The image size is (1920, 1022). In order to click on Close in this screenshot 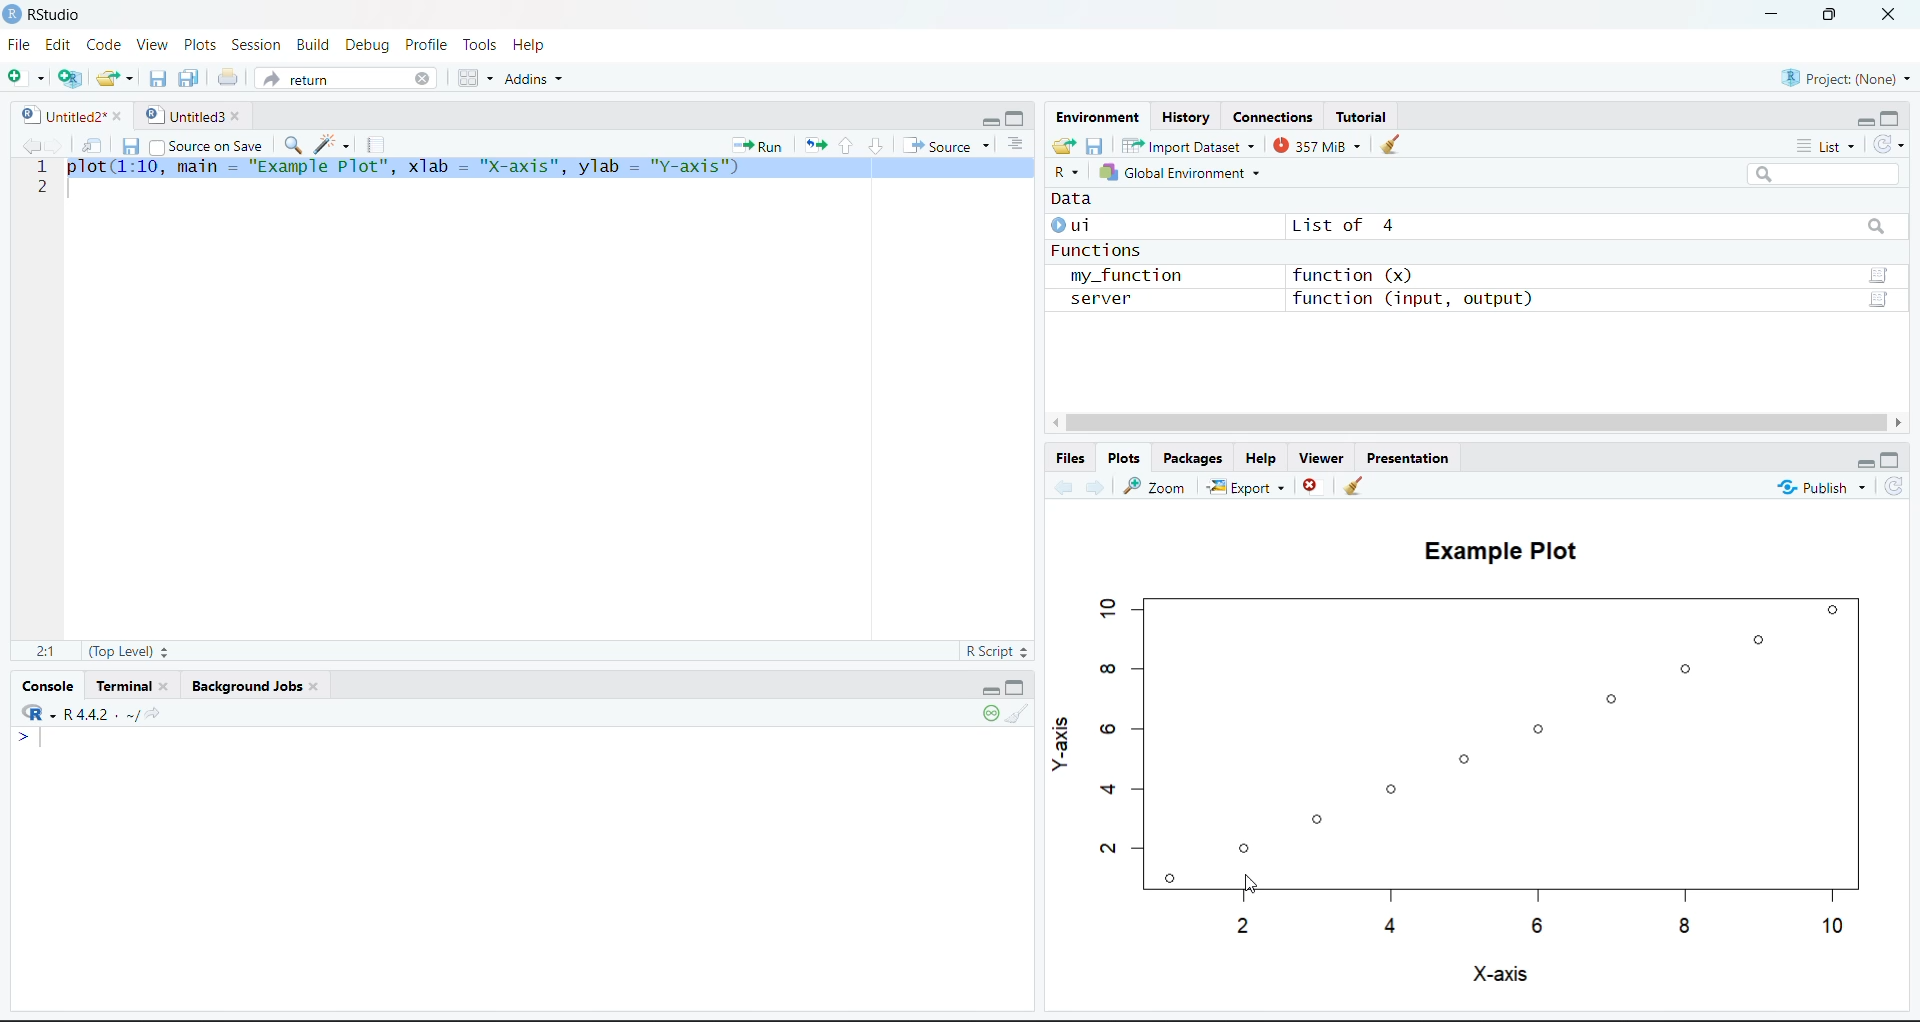, I will do `click(1312, 485)`.